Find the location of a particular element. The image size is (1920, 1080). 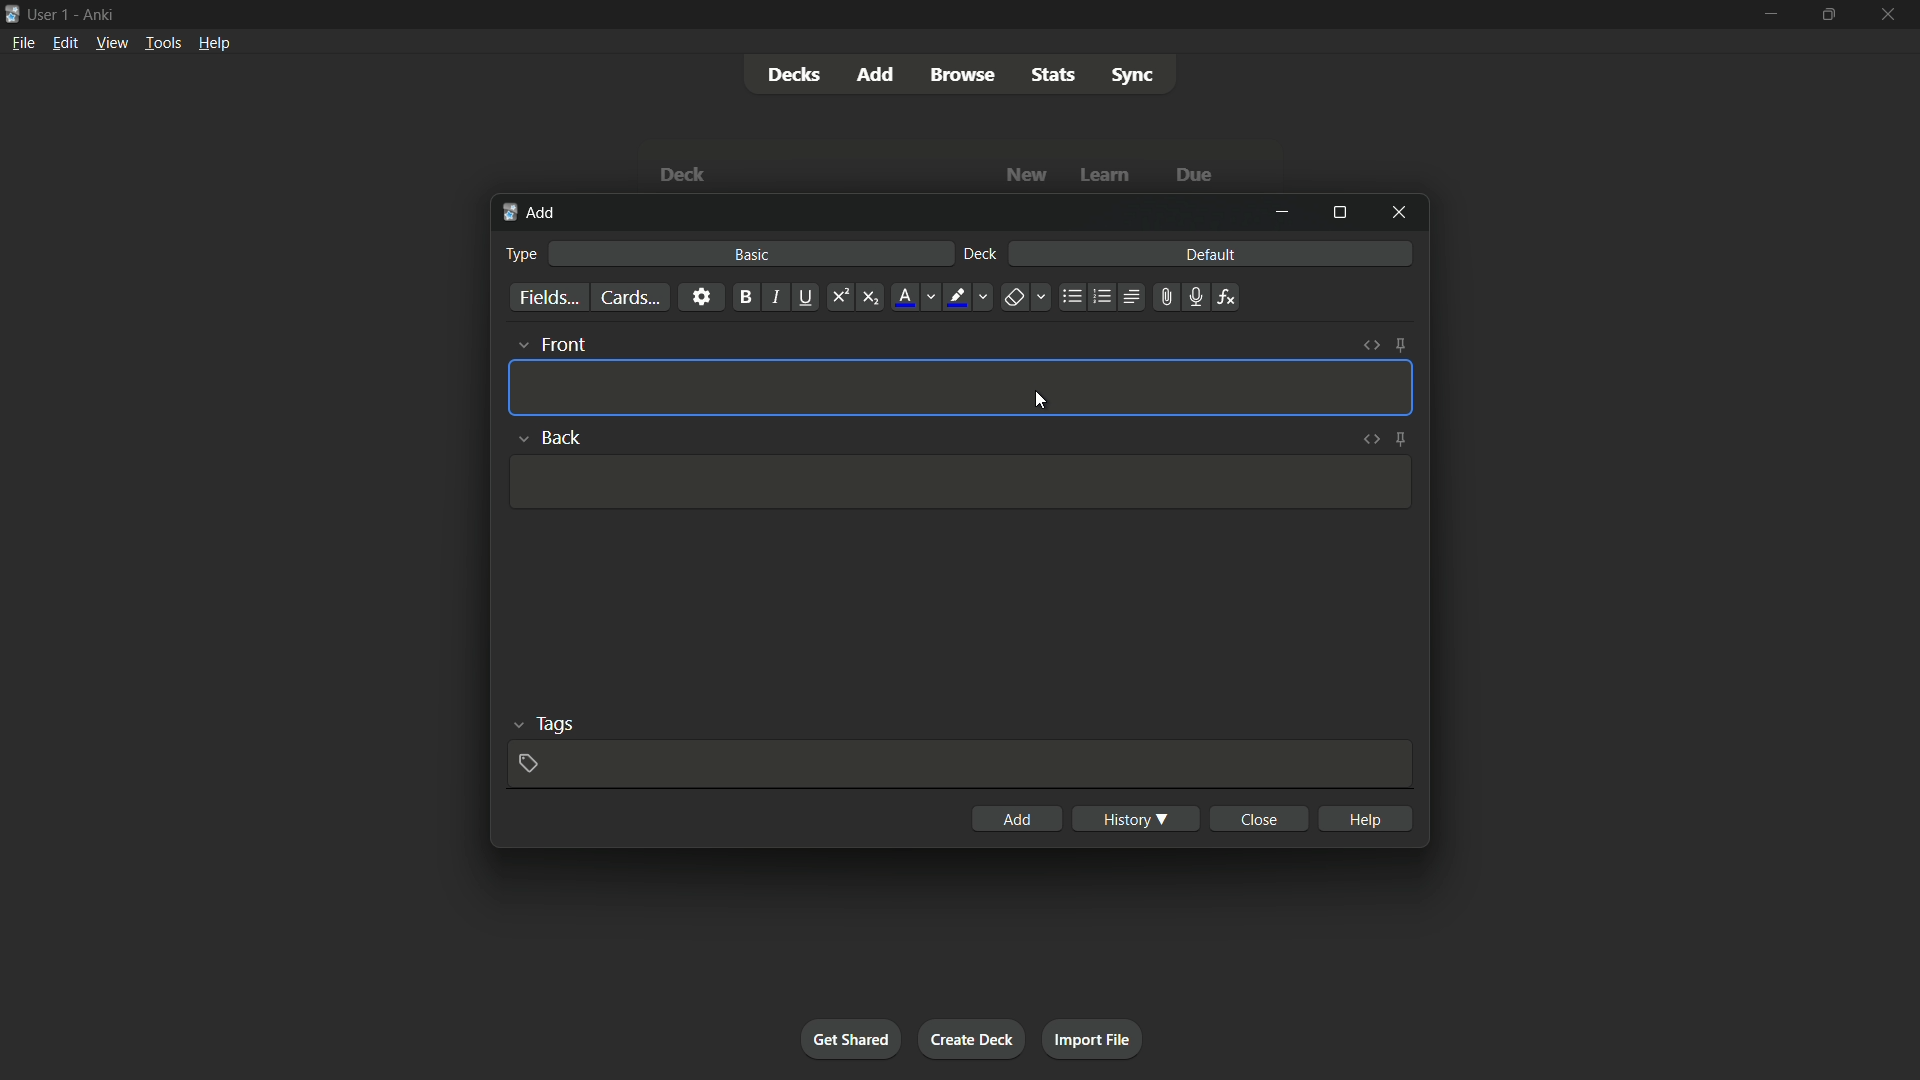

cards is located at coordinates (629, 298).